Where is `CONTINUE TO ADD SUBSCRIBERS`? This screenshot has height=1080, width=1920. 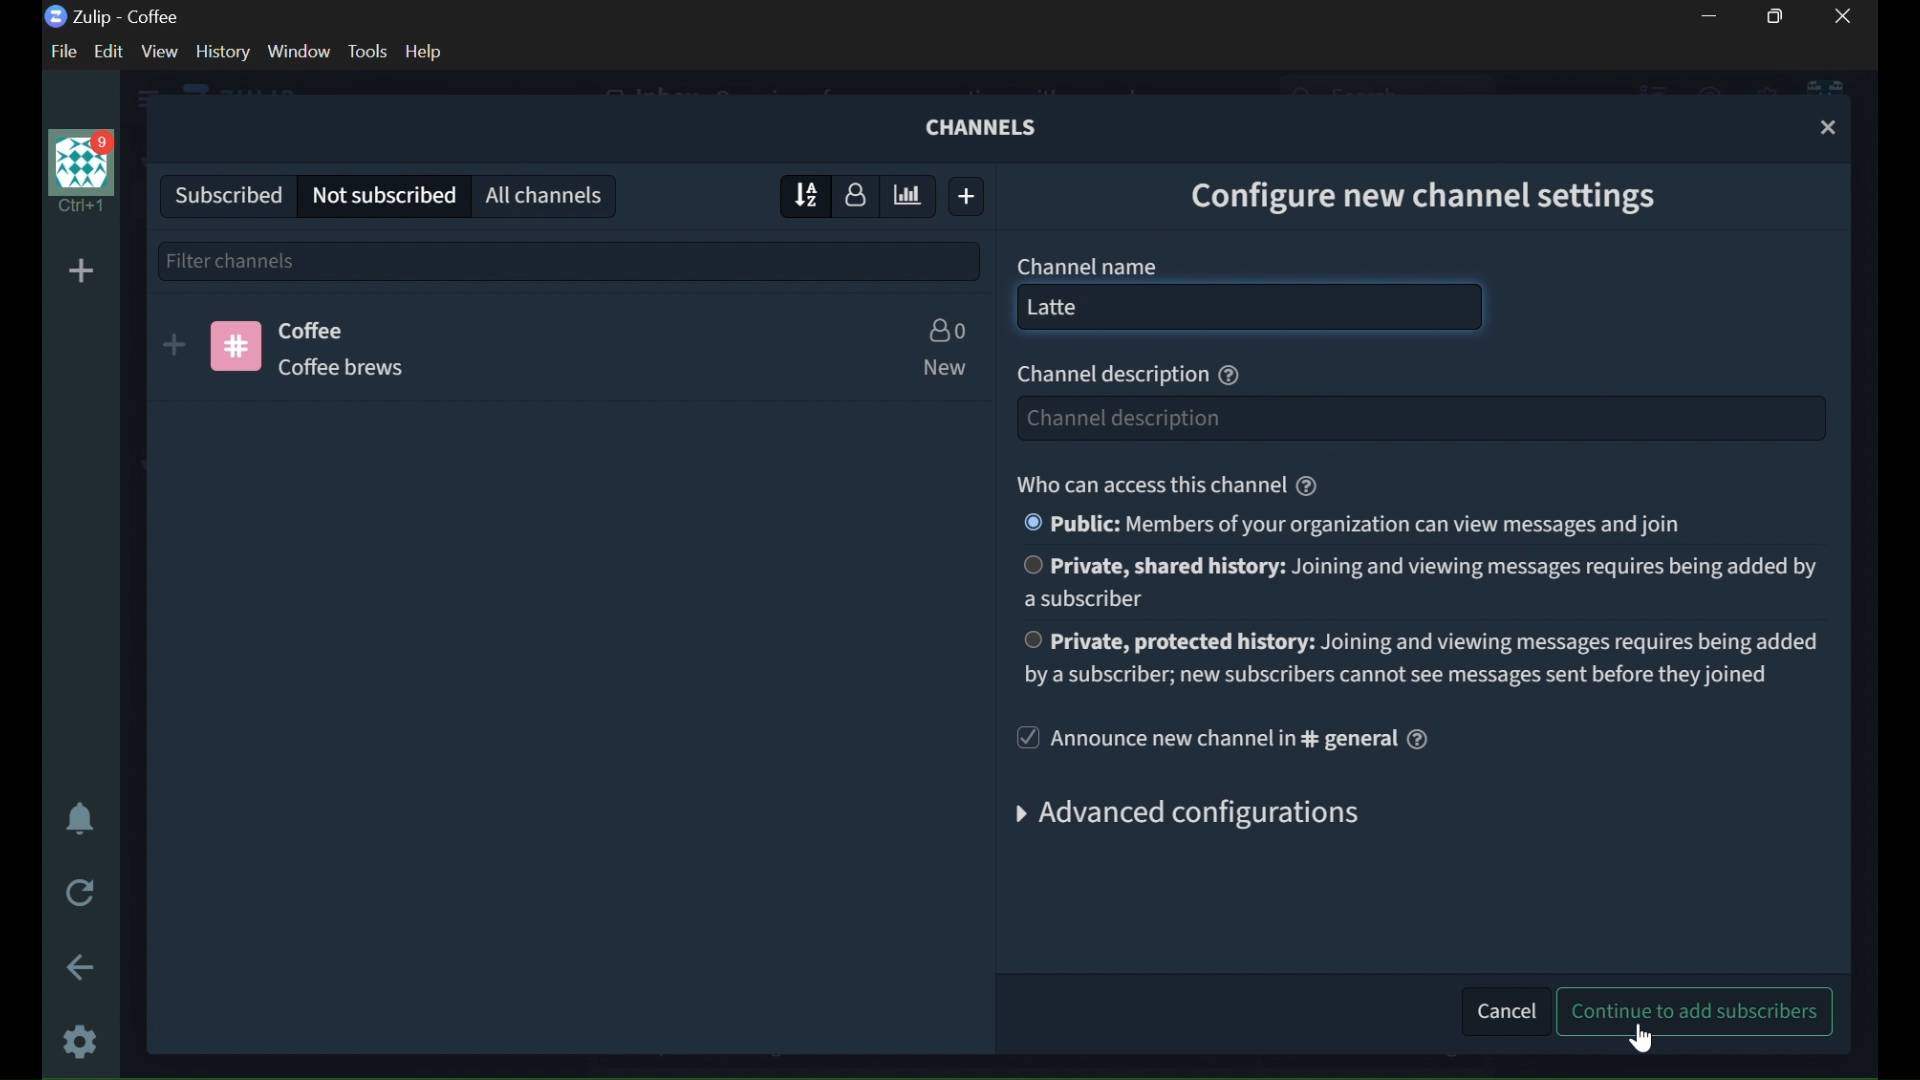
CONTINUE TO ADD SUBSCRIBERS is located at coordinates (1699, 1011).